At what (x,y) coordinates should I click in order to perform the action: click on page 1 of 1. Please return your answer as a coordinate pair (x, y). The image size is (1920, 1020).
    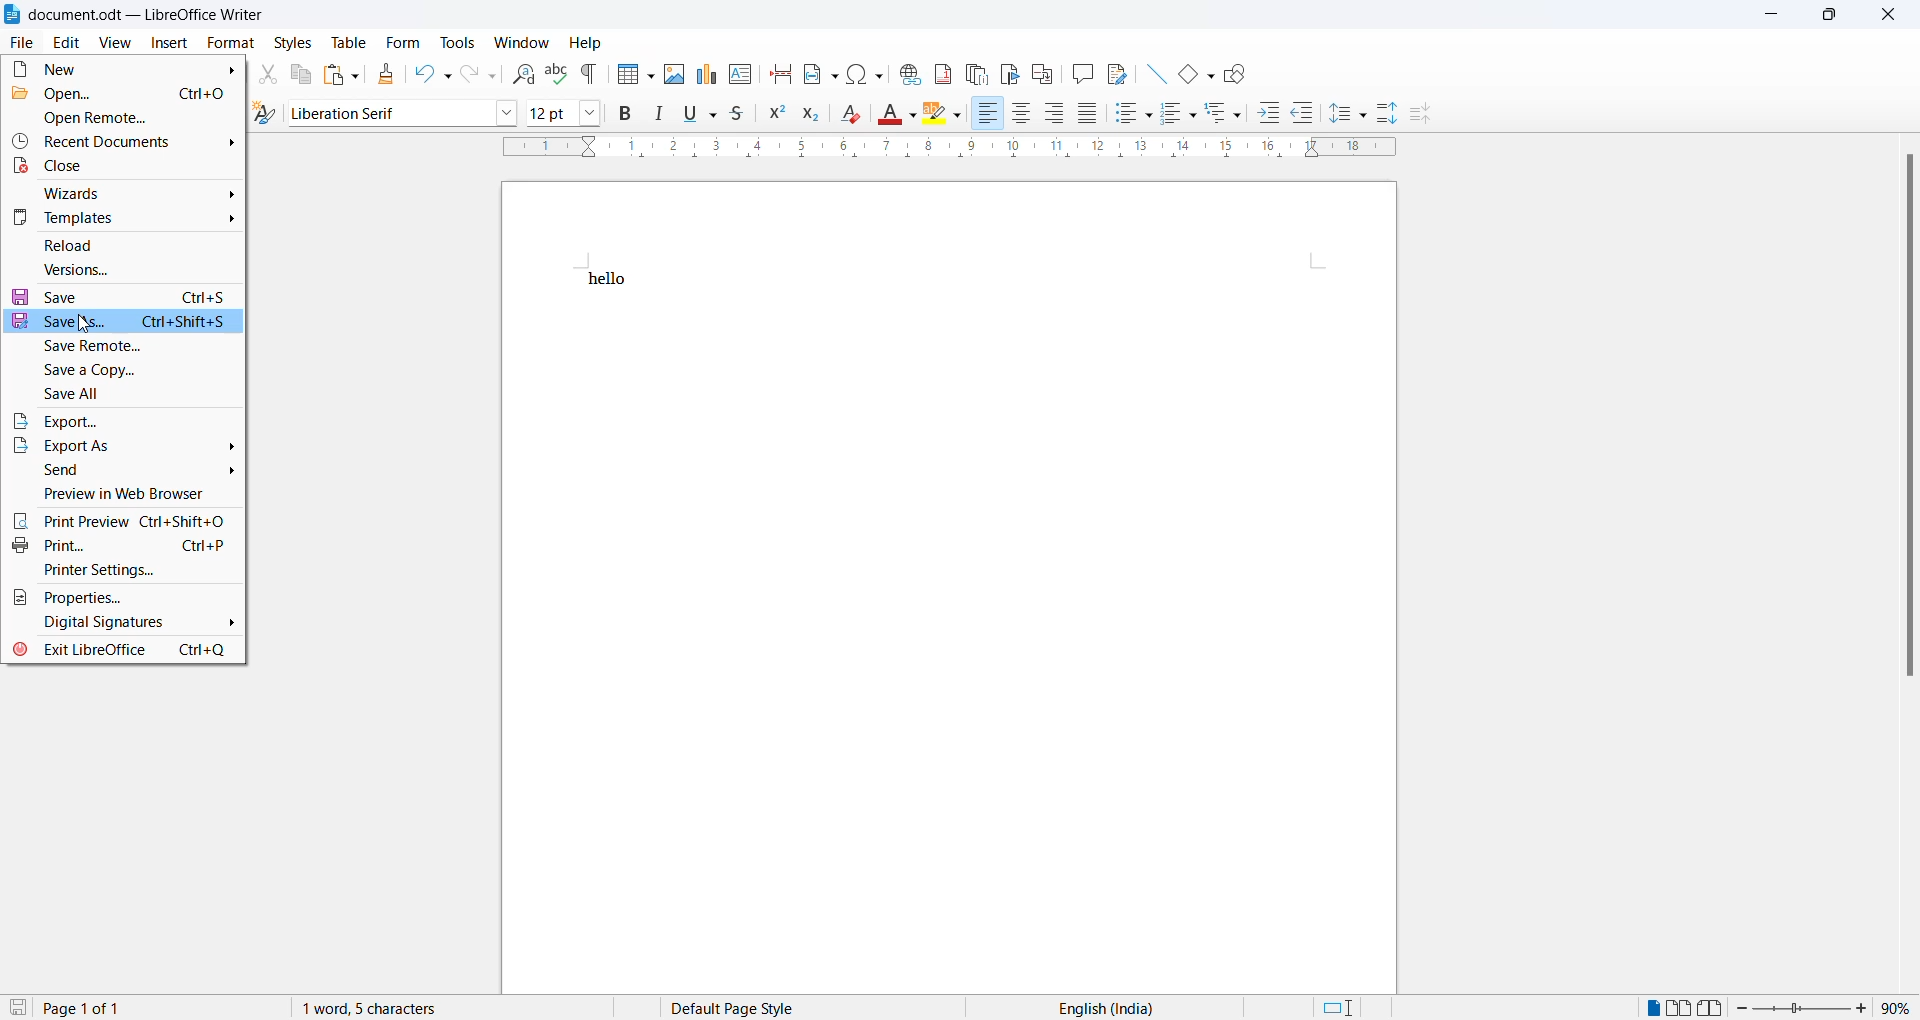
    Looking at the image, I should click on (82, 1009).